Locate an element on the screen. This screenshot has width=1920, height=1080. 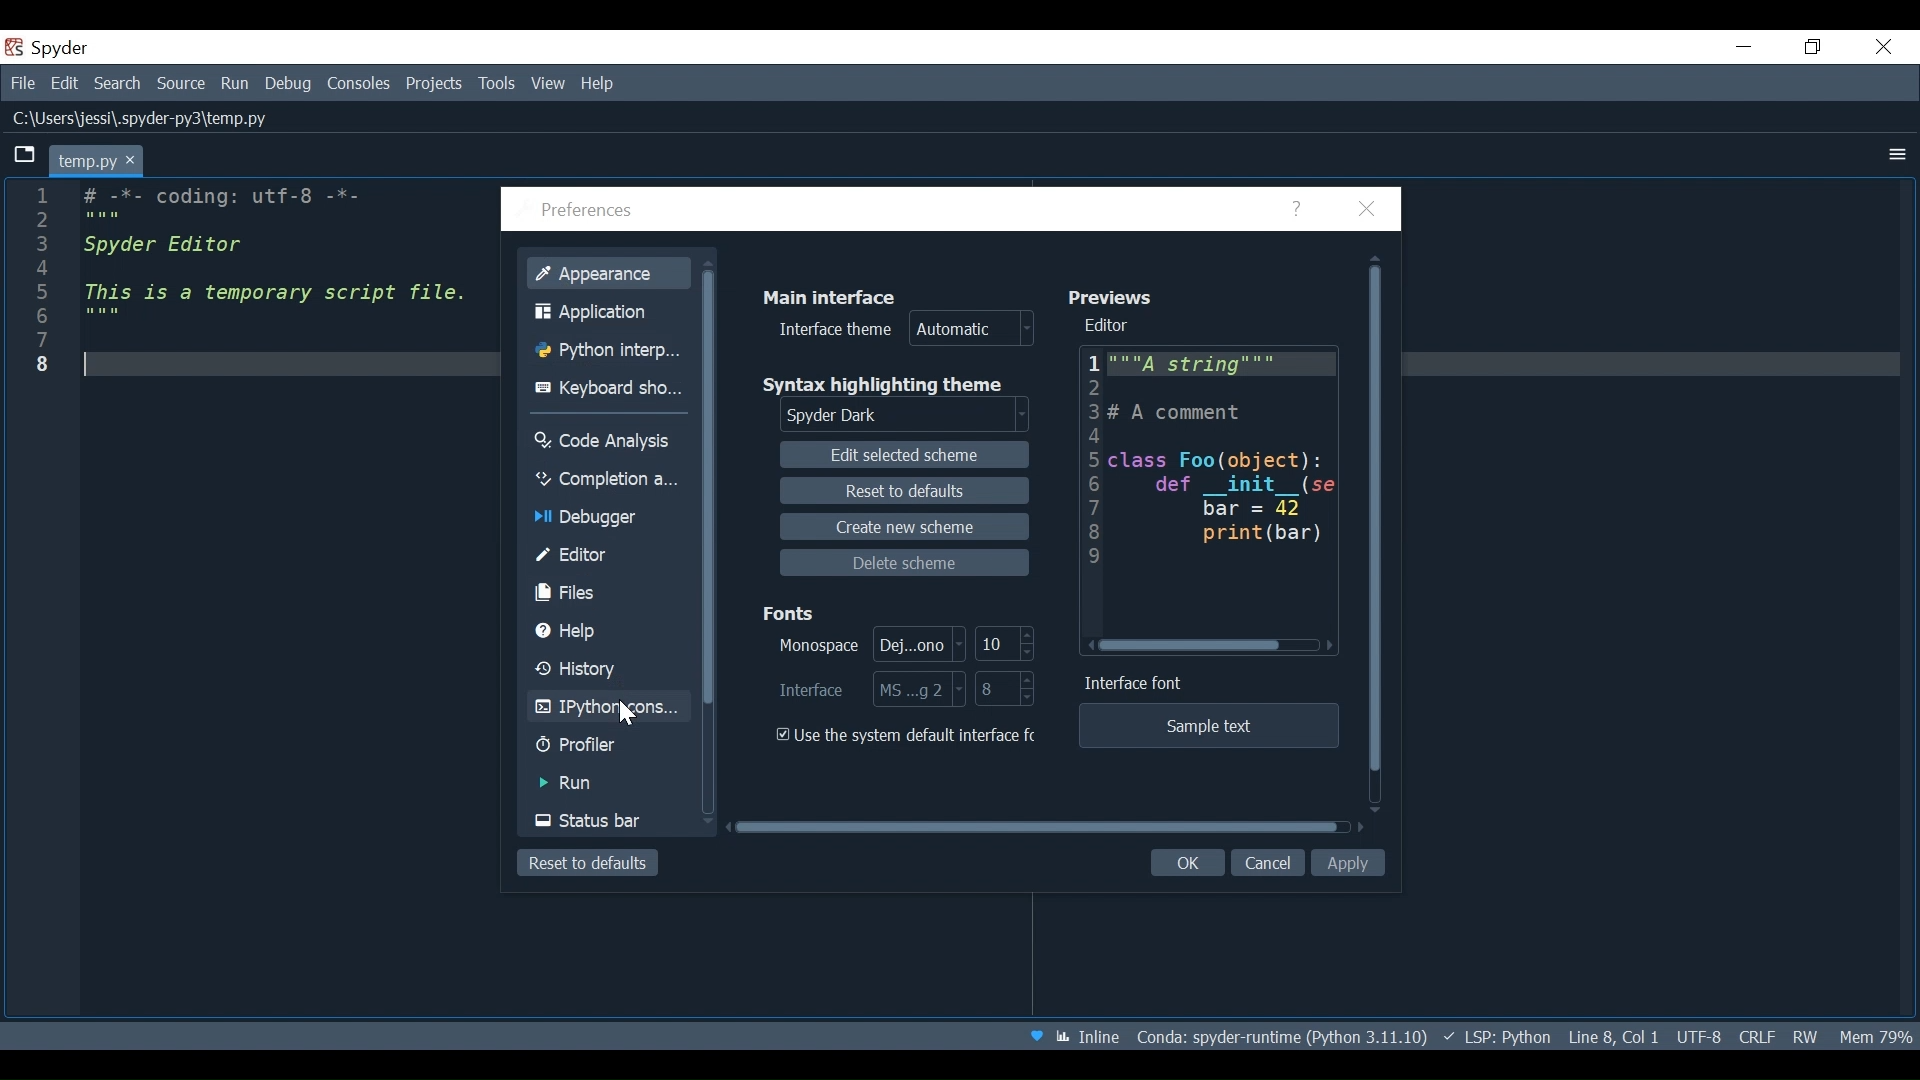
Cancel is located at coordinates (1270, 863).